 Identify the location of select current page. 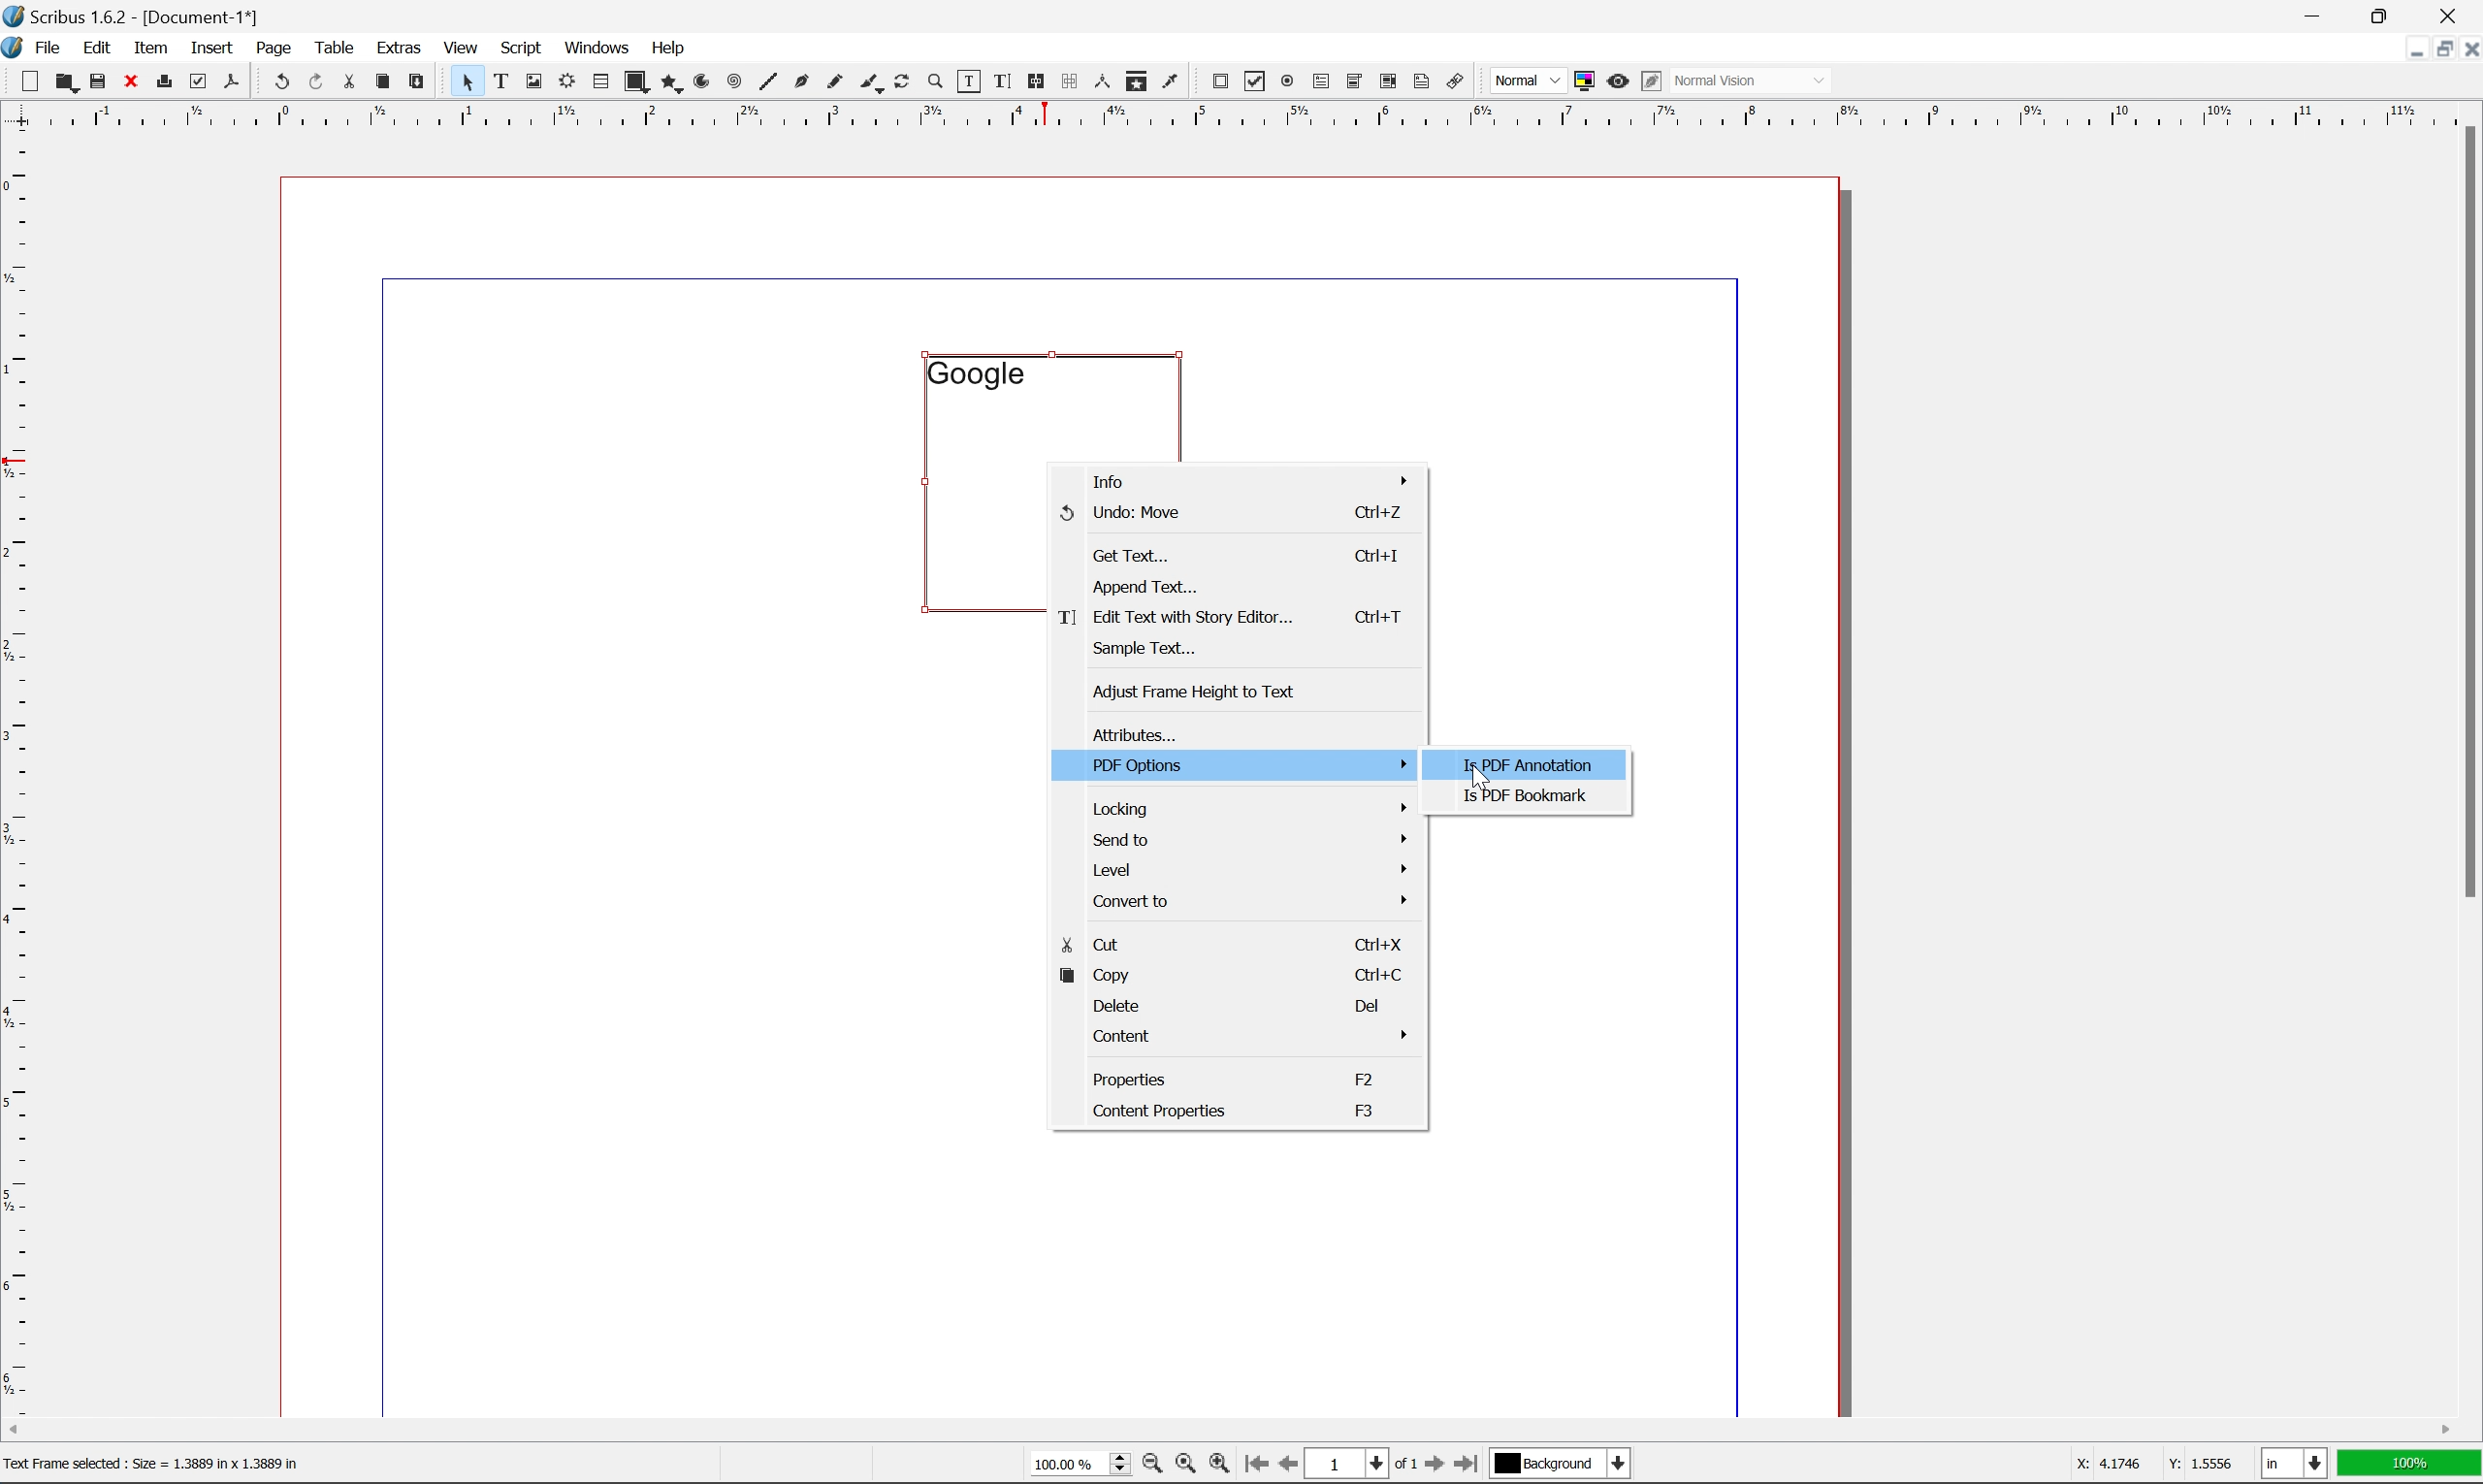
(1360, 1466).